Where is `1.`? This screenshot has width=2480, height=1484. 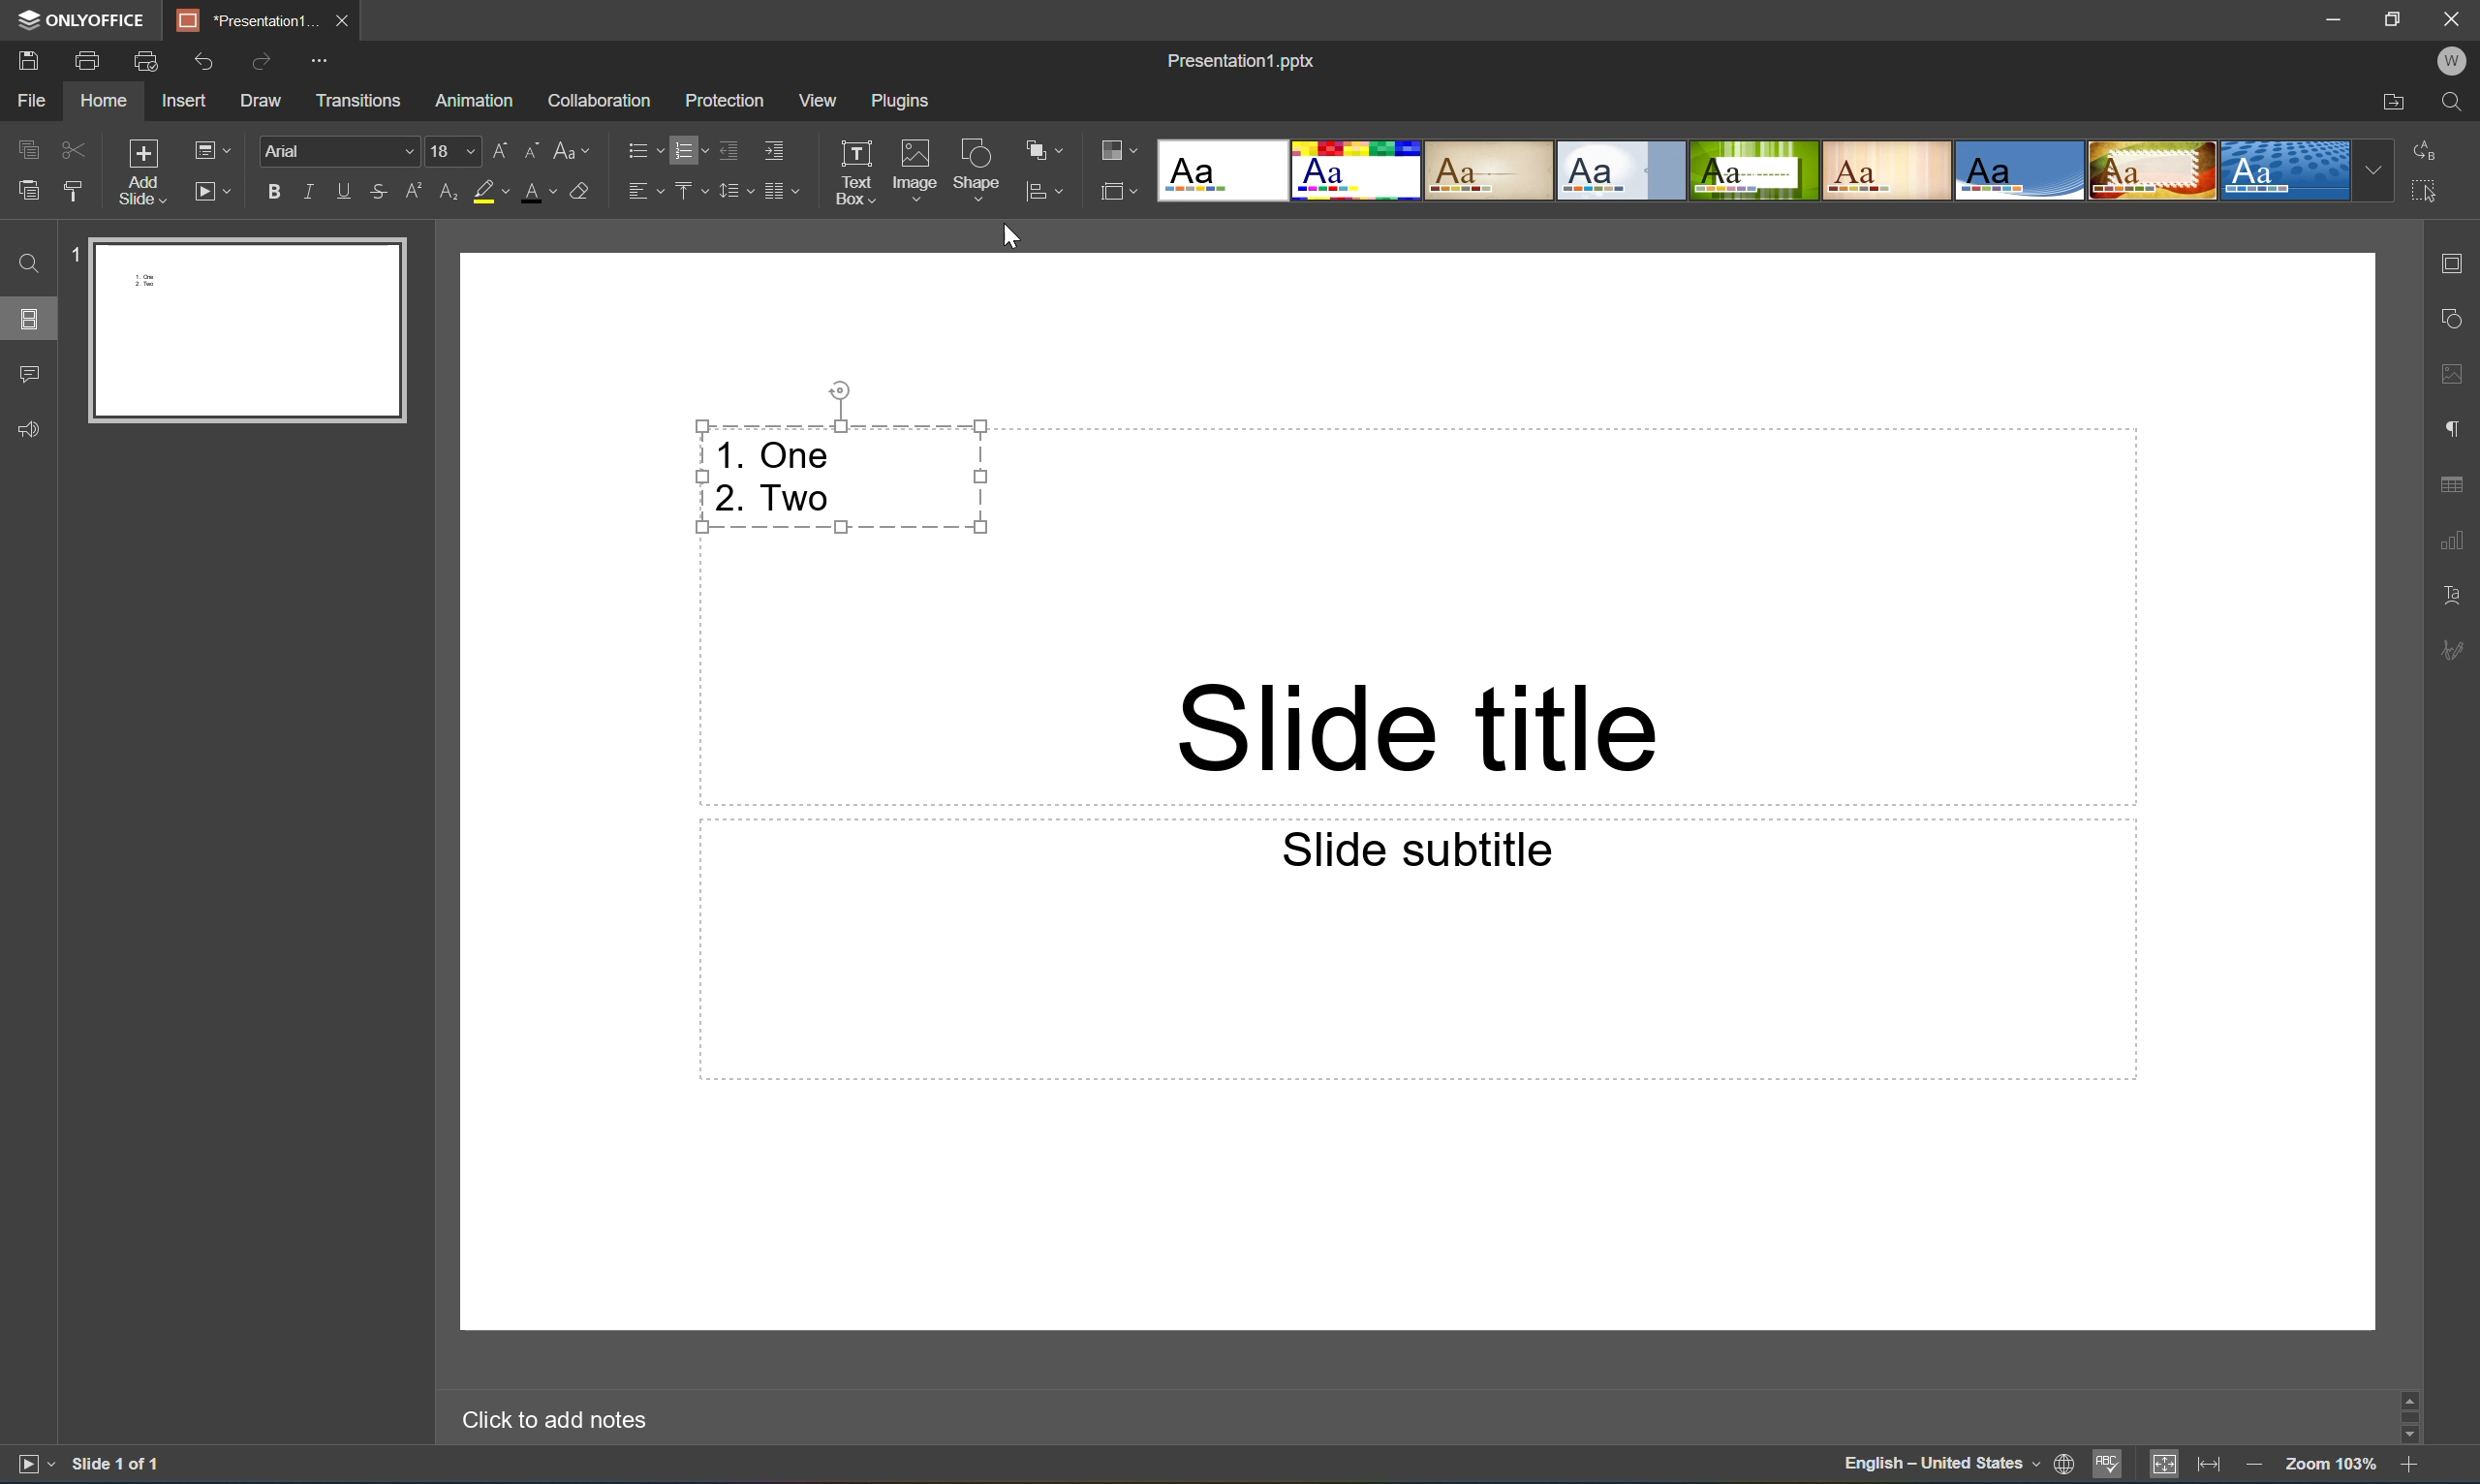
1. is located at coordinates (729, 453).